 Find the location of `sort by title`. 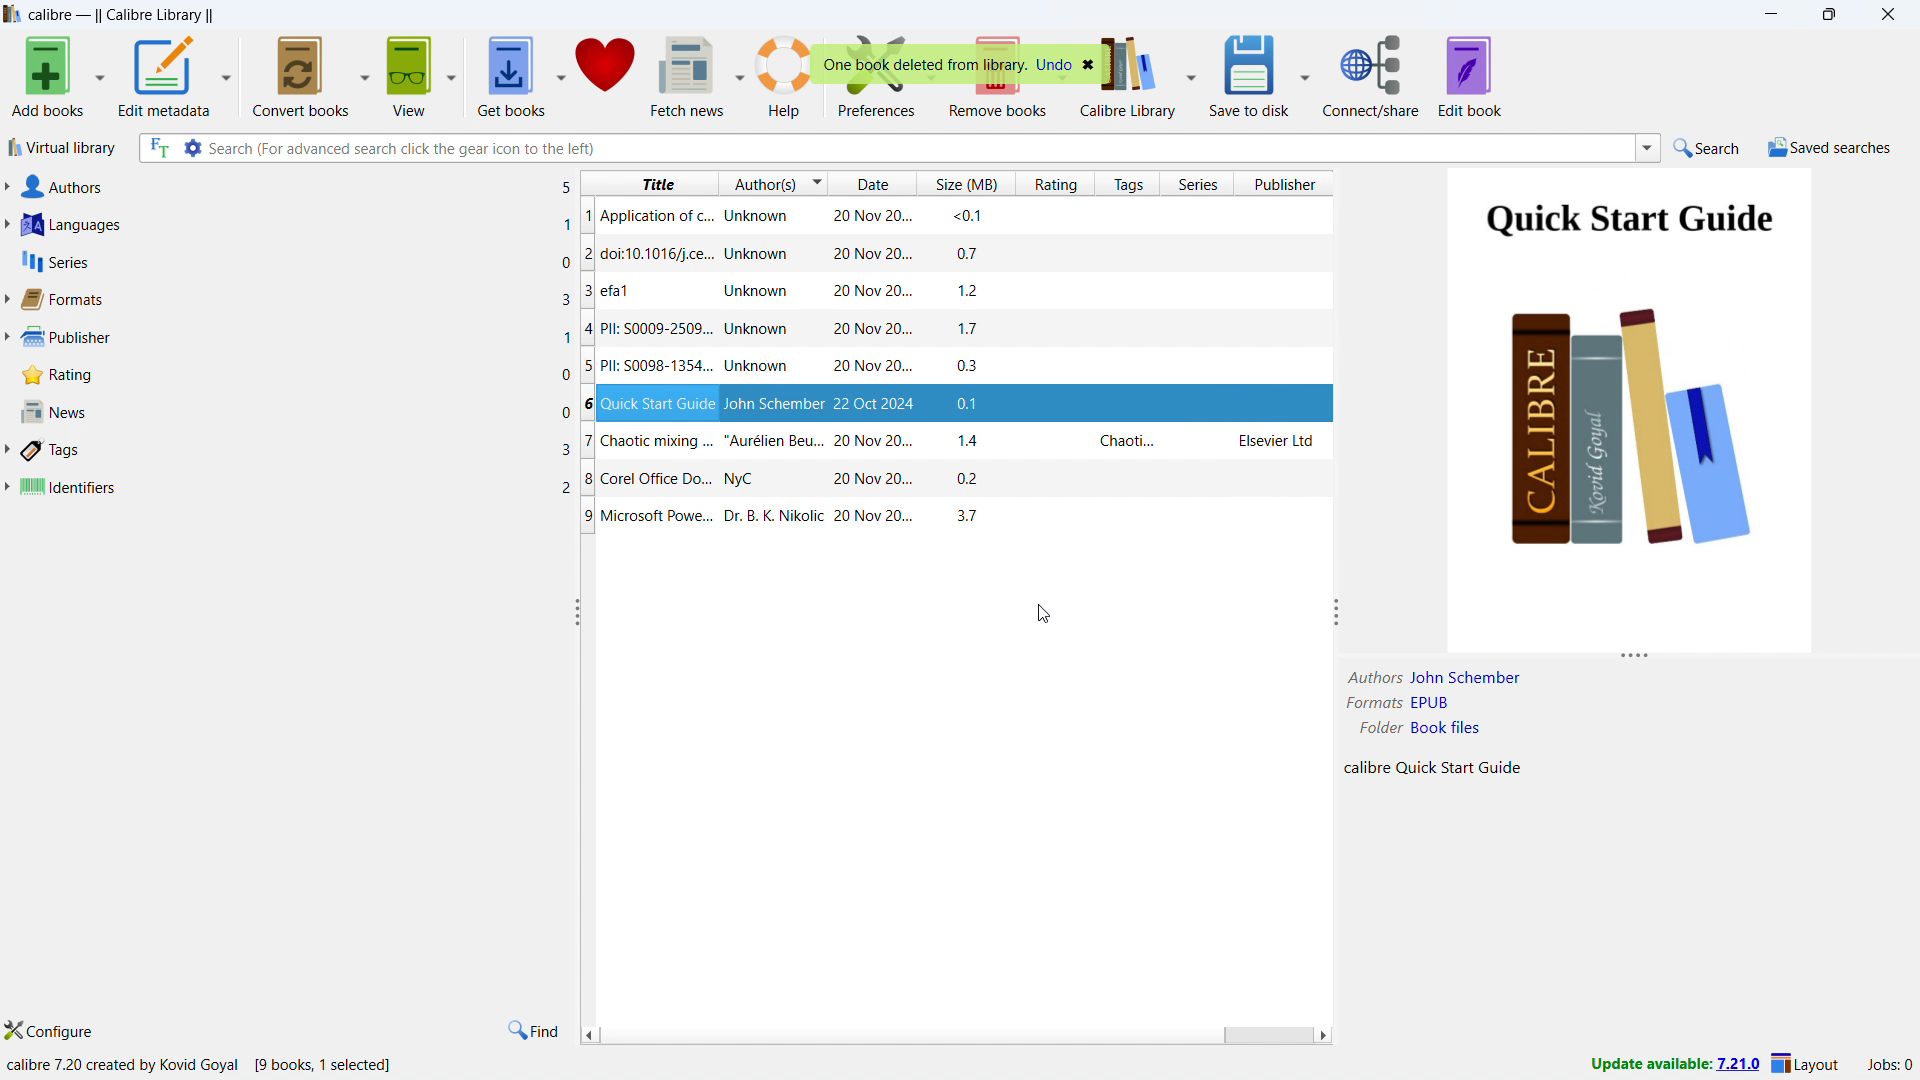

sort by title is located at coordinates (654, 182).